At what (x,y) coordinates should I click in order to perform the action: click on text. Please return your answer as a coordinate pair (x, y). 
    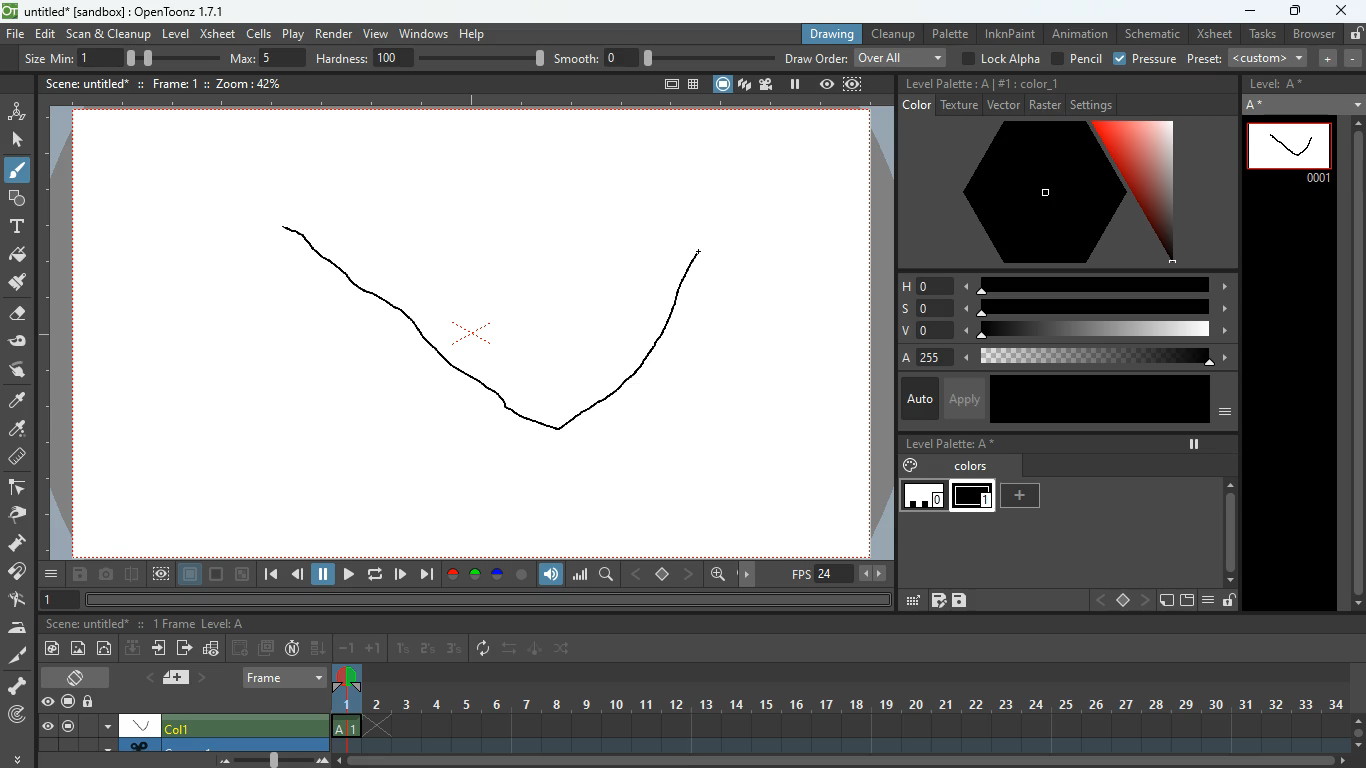
    Looking at the image, I should click on (15, 226).